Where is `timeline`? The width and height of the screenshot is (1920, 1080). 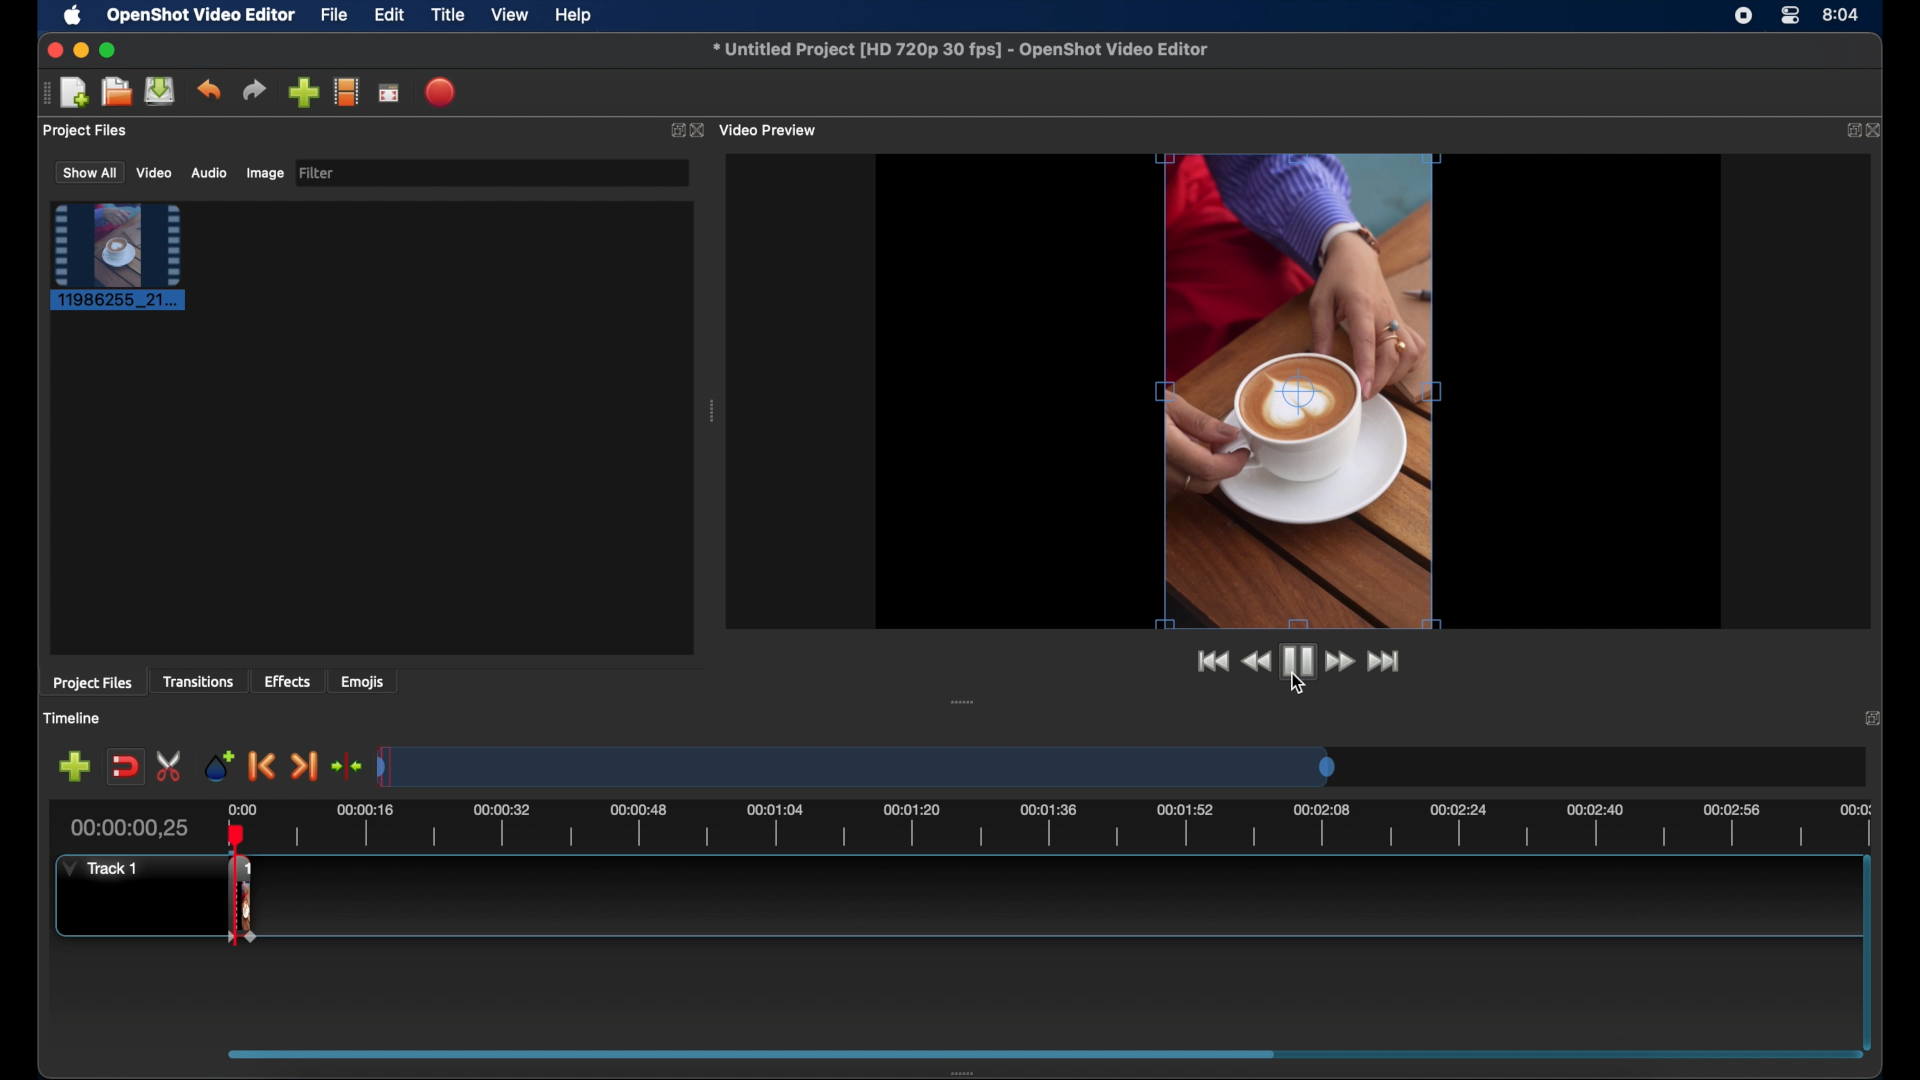 timeline is located at coordinates (74, 718).